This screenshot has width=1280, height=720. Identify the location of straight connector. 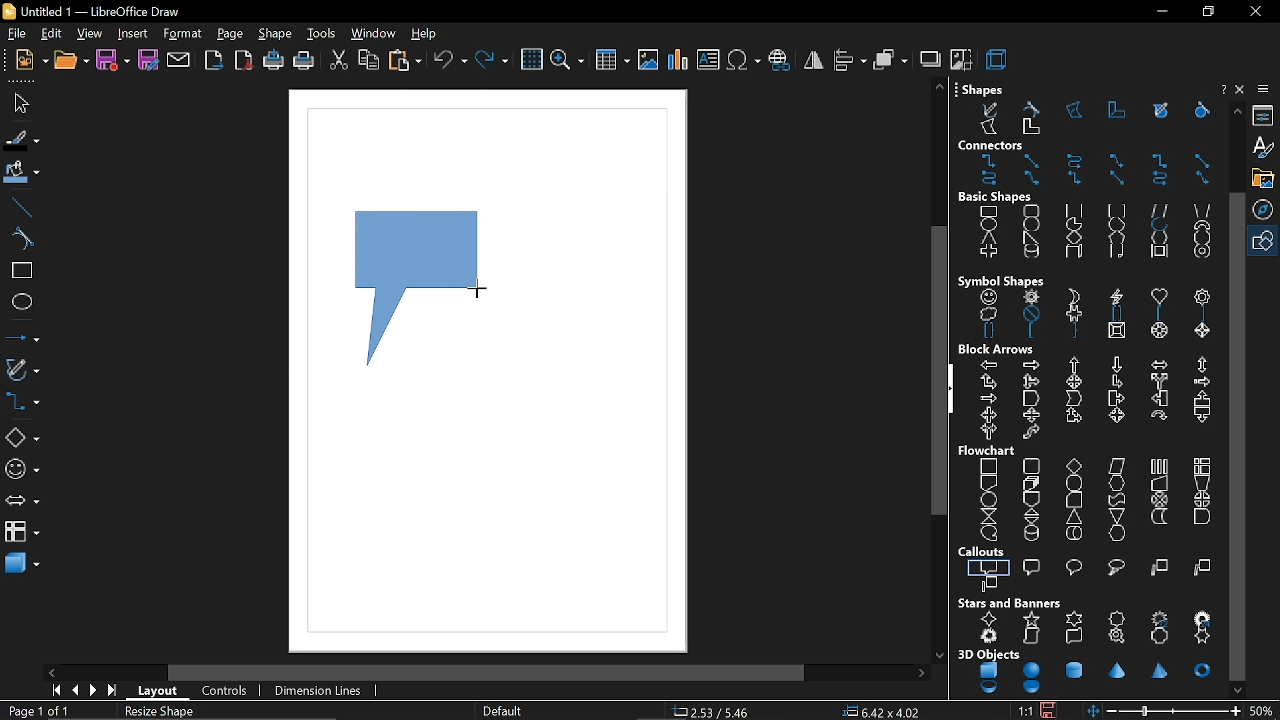
(1201, 161).